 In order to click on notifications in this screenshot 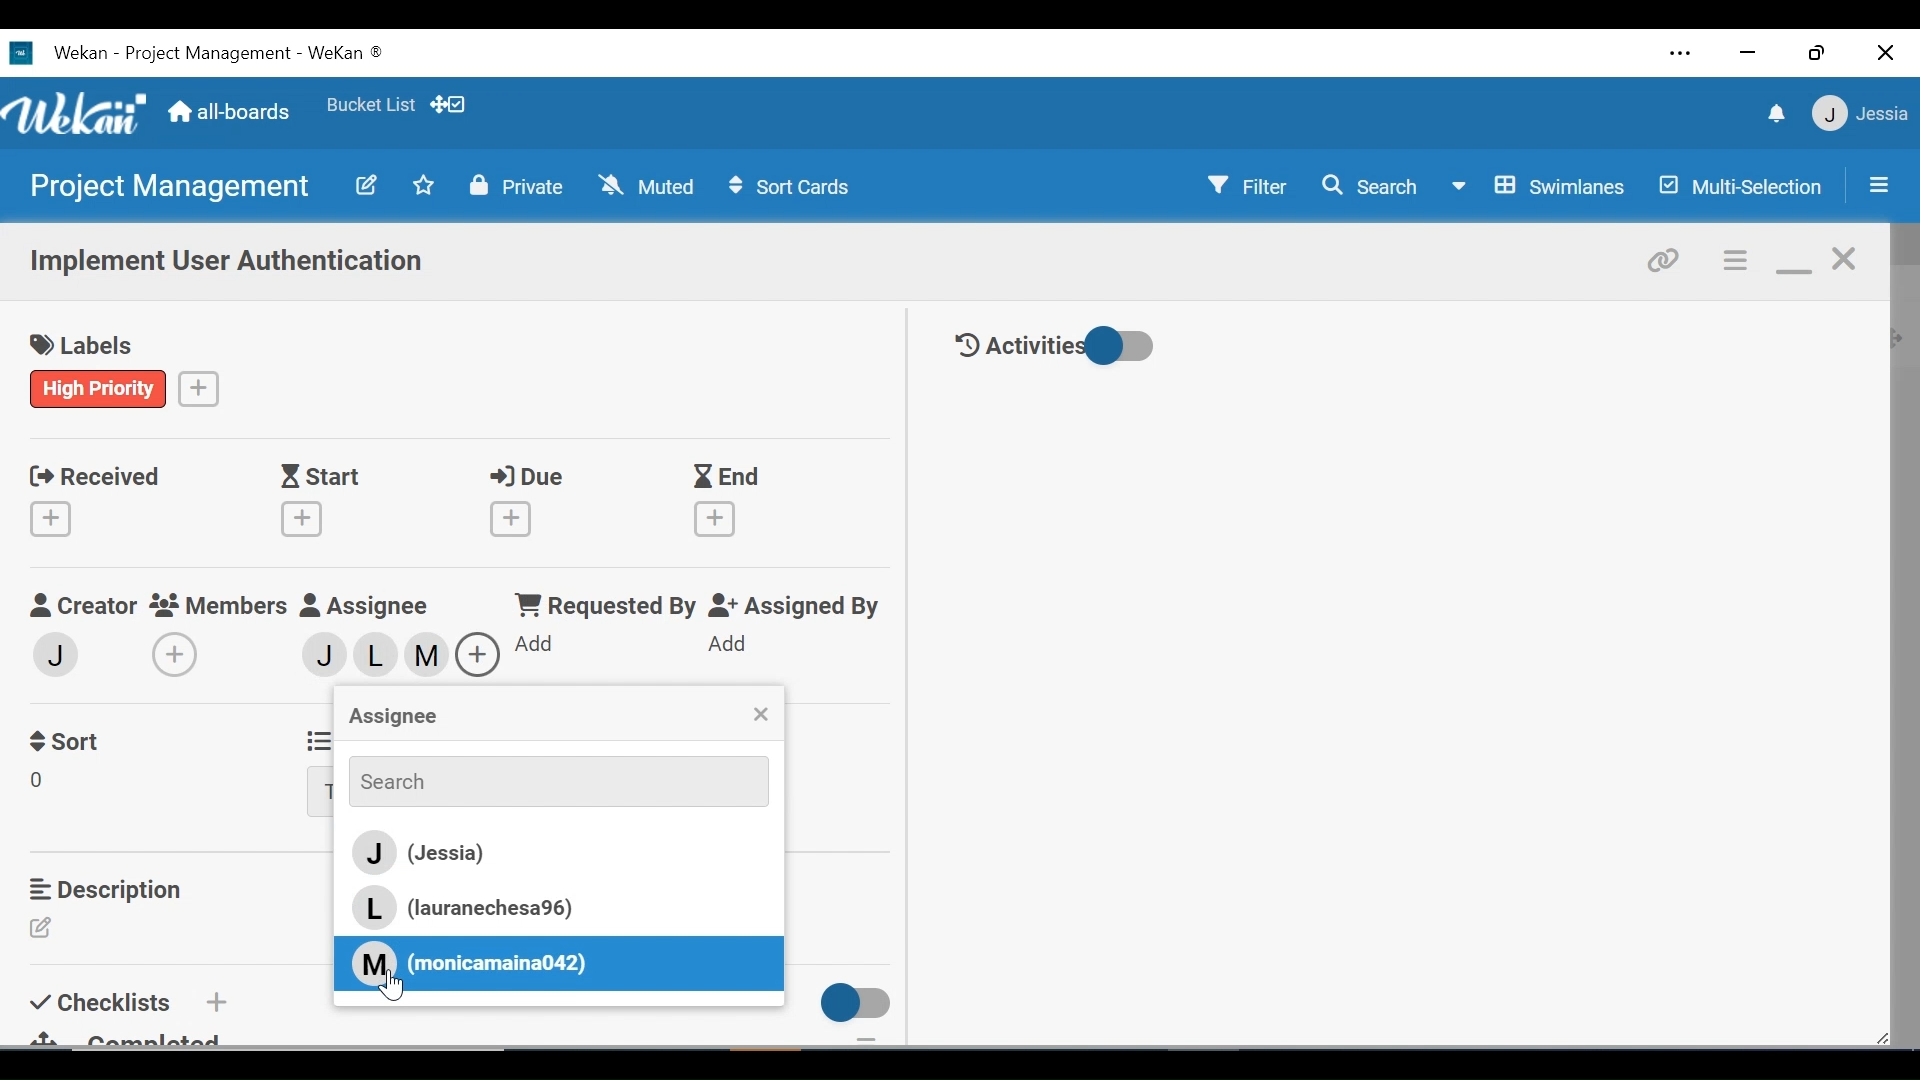, I will do `click(1773, 113)`.